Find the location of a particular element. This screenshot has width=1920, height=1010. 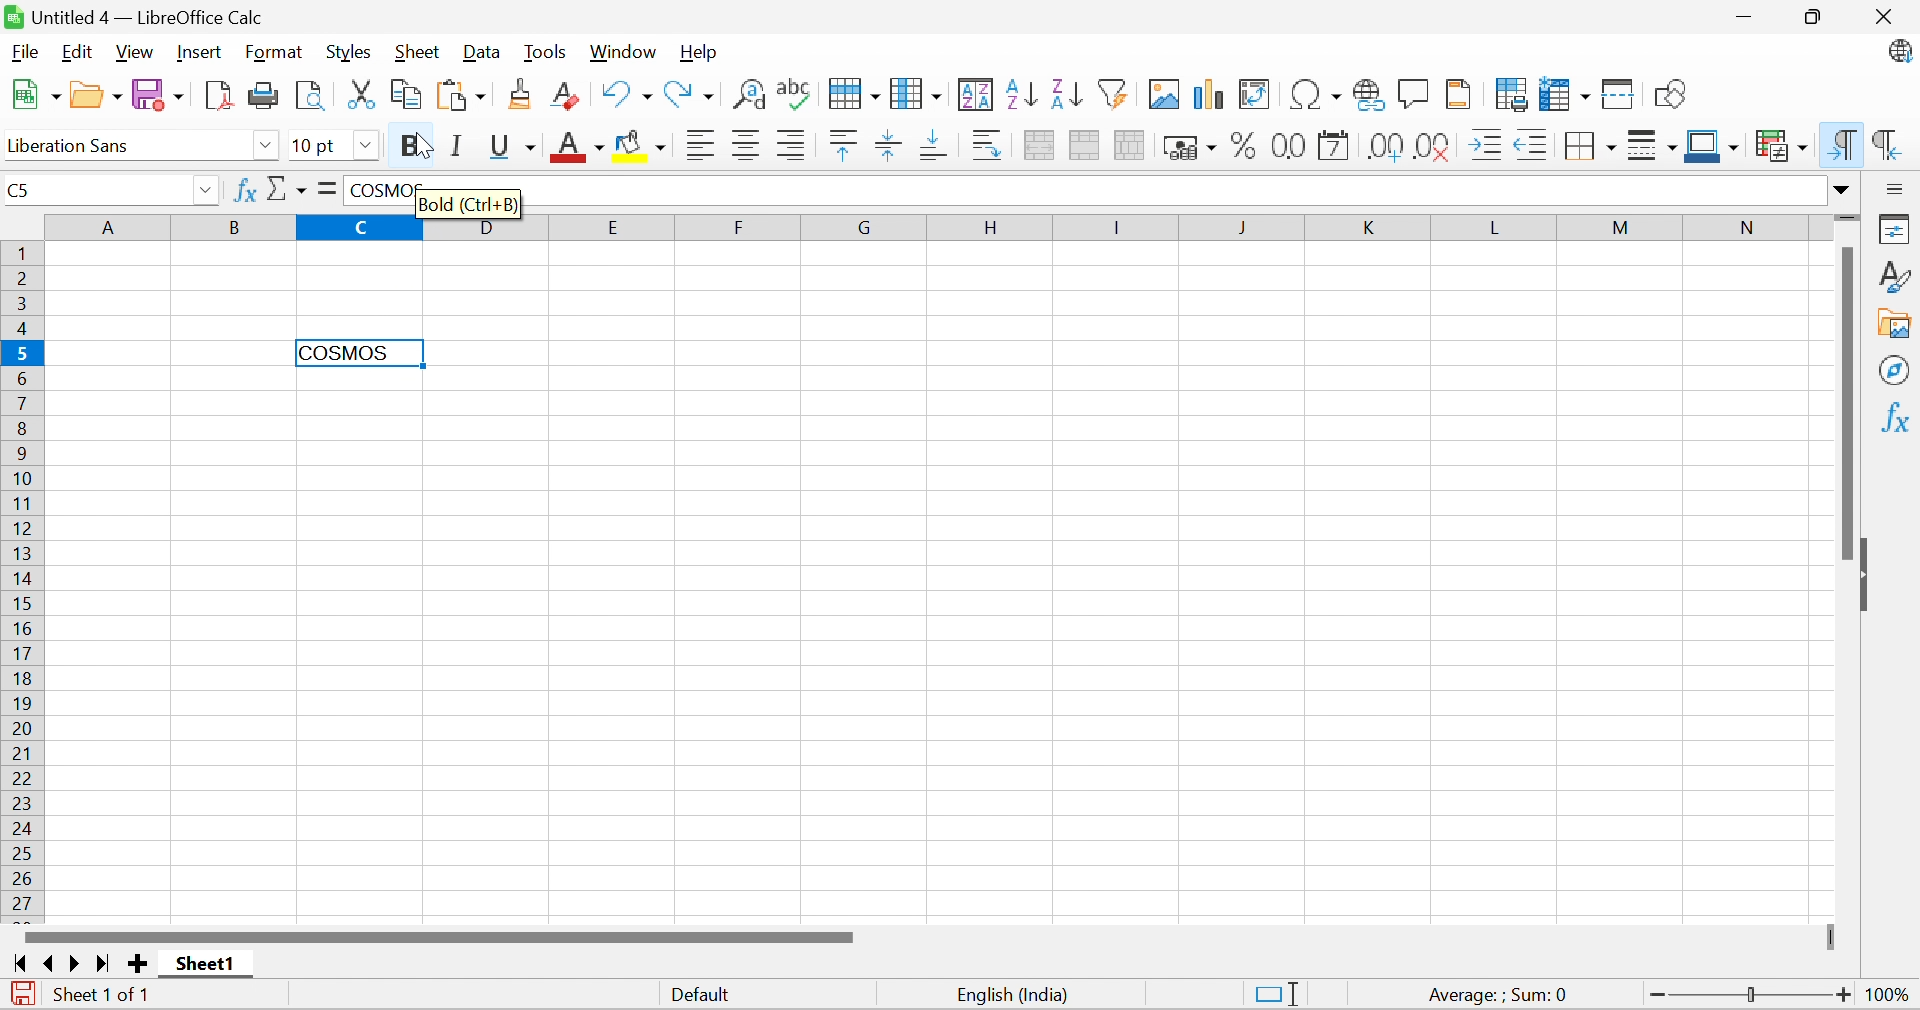

100% is located at coordinates (1892, 997).